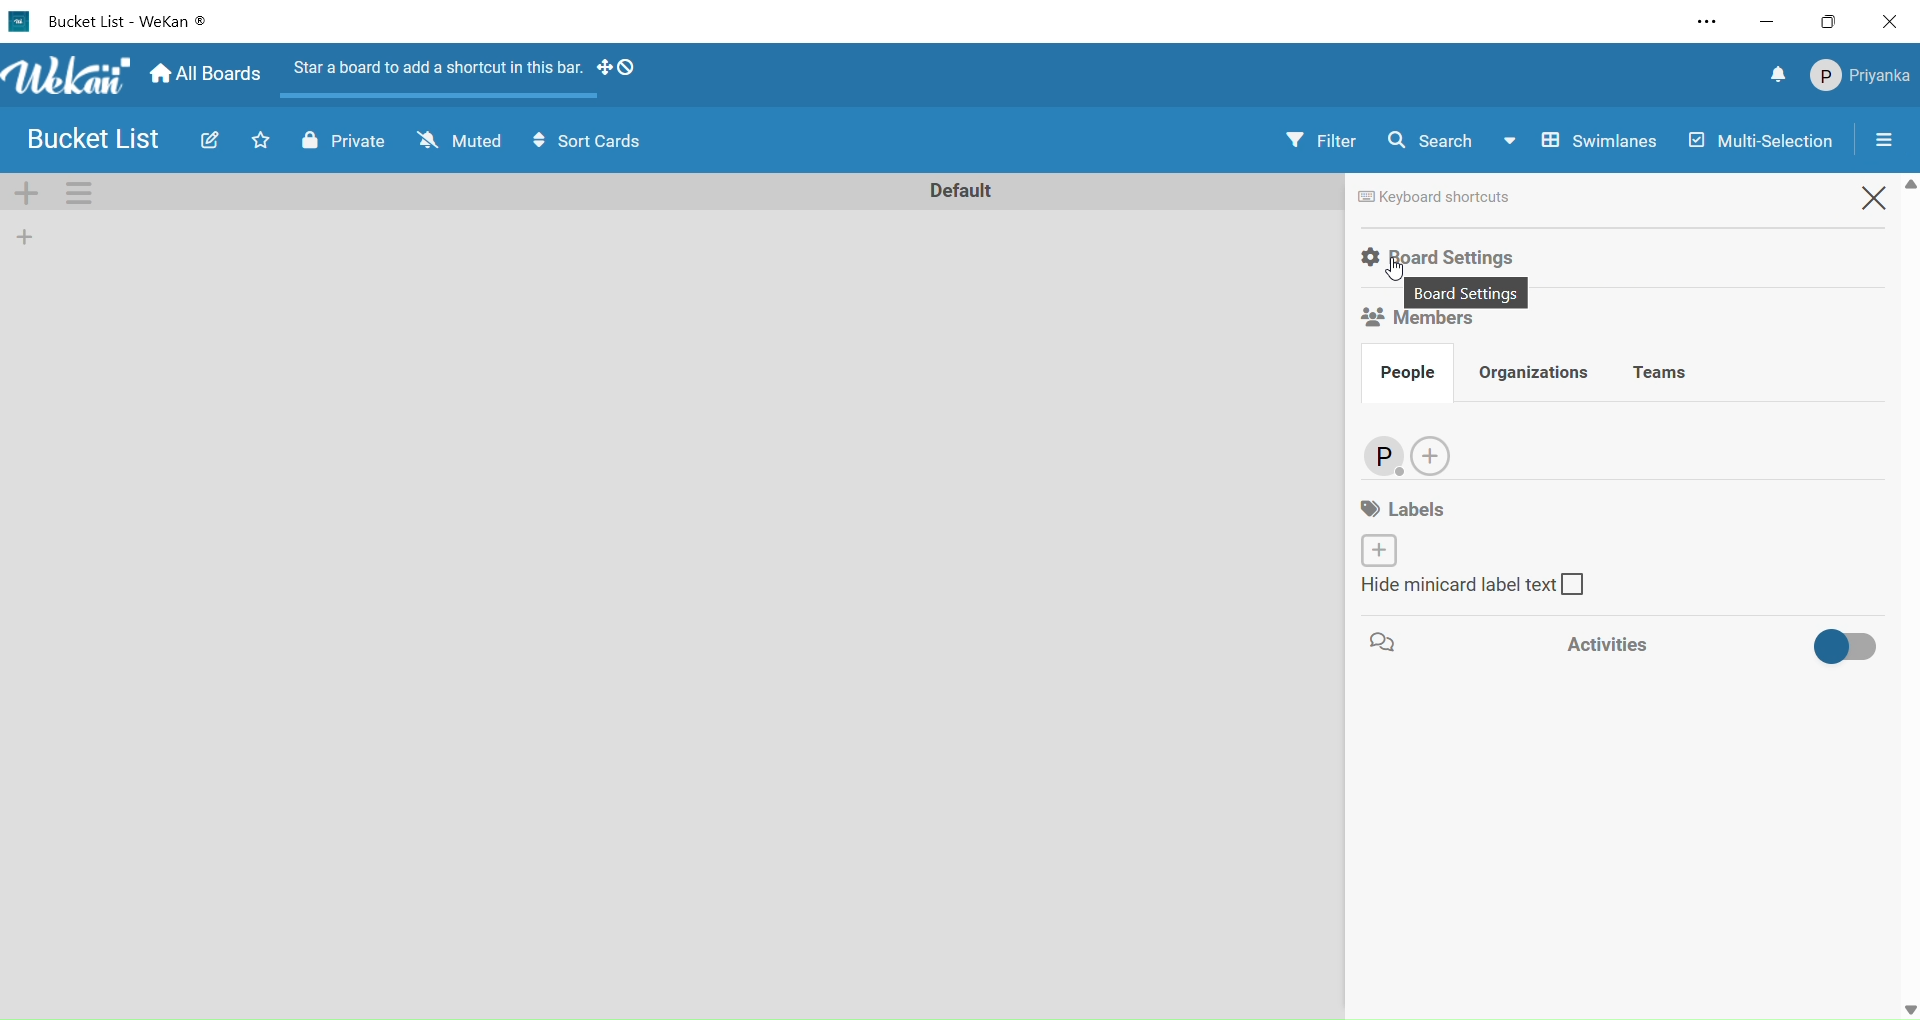 The height and width of the screenshot is (1020, 1920). Describe the element at coordinates (22, 22) in the screenshot. I see `logo` at that location.